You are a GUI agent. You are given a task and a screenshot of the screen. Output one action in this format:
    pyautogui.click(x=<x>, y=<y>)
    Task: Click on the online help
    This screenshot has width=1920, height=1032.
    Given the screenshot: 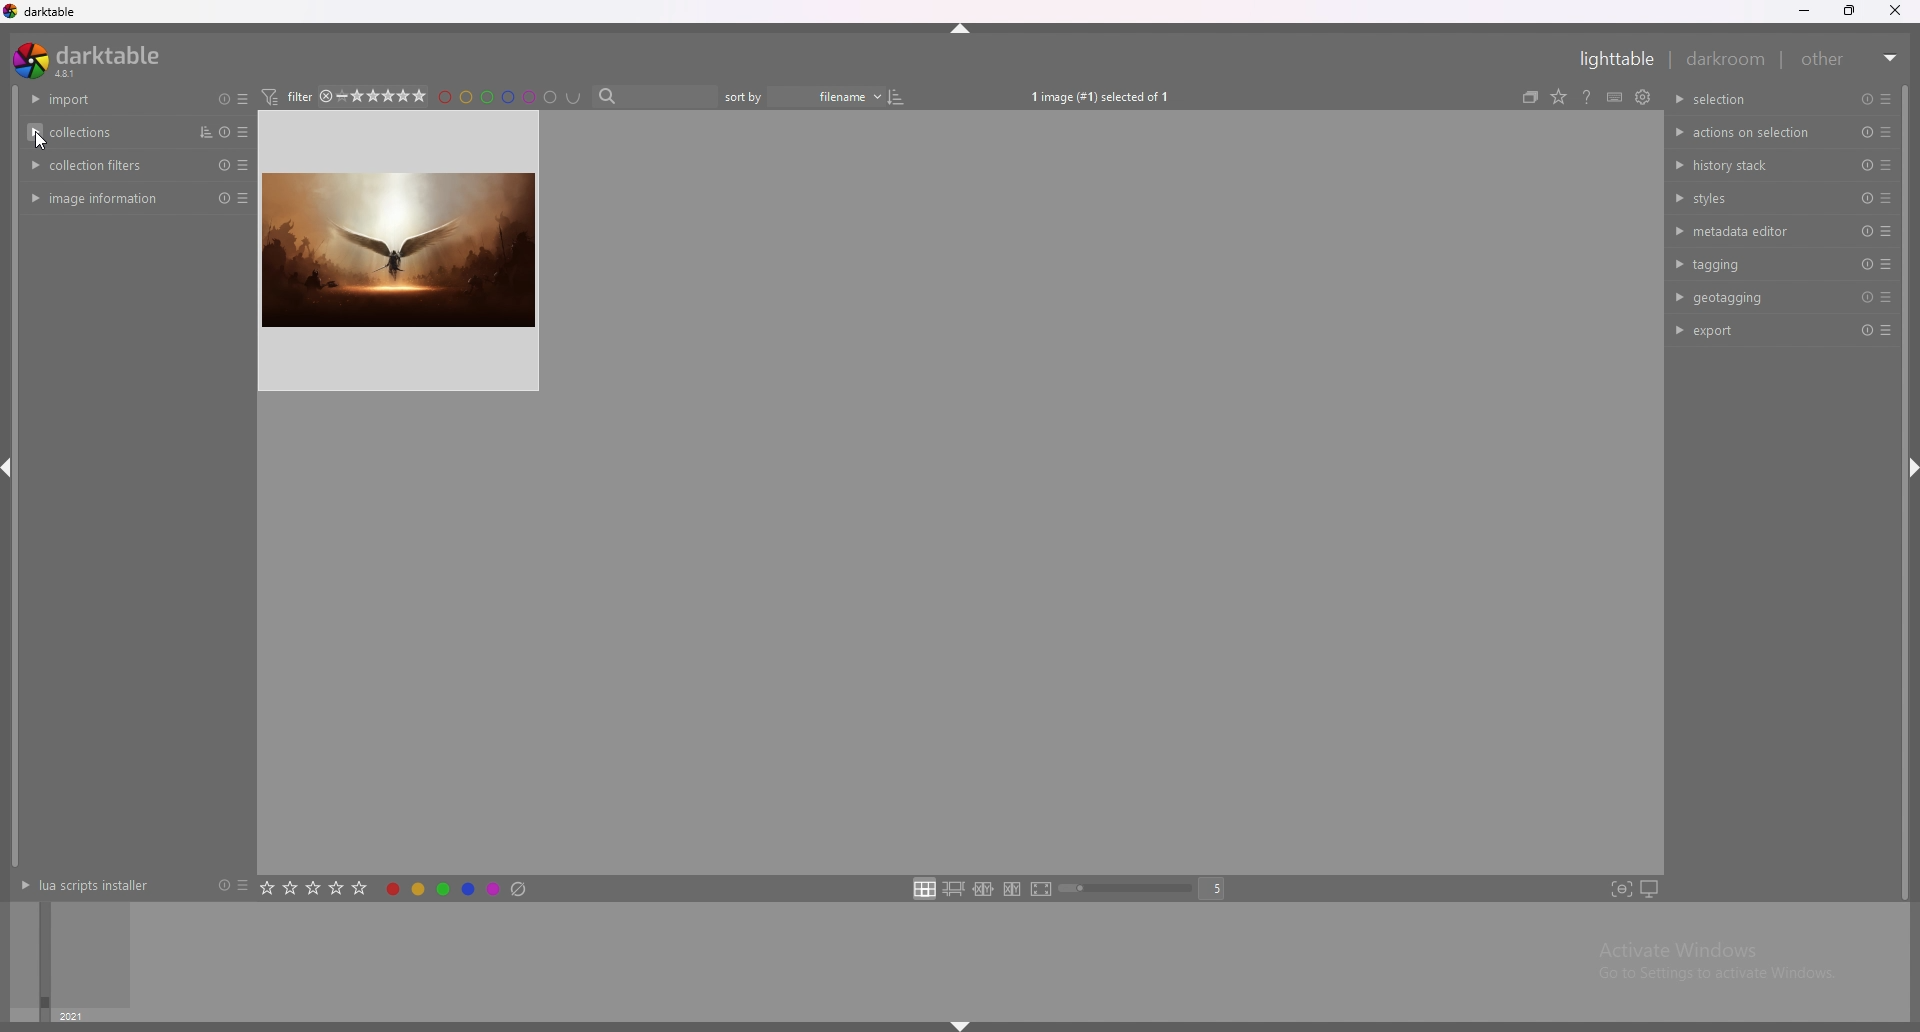 What is the action you would take?
    pyautogui.click(x=1612, y=96)
    